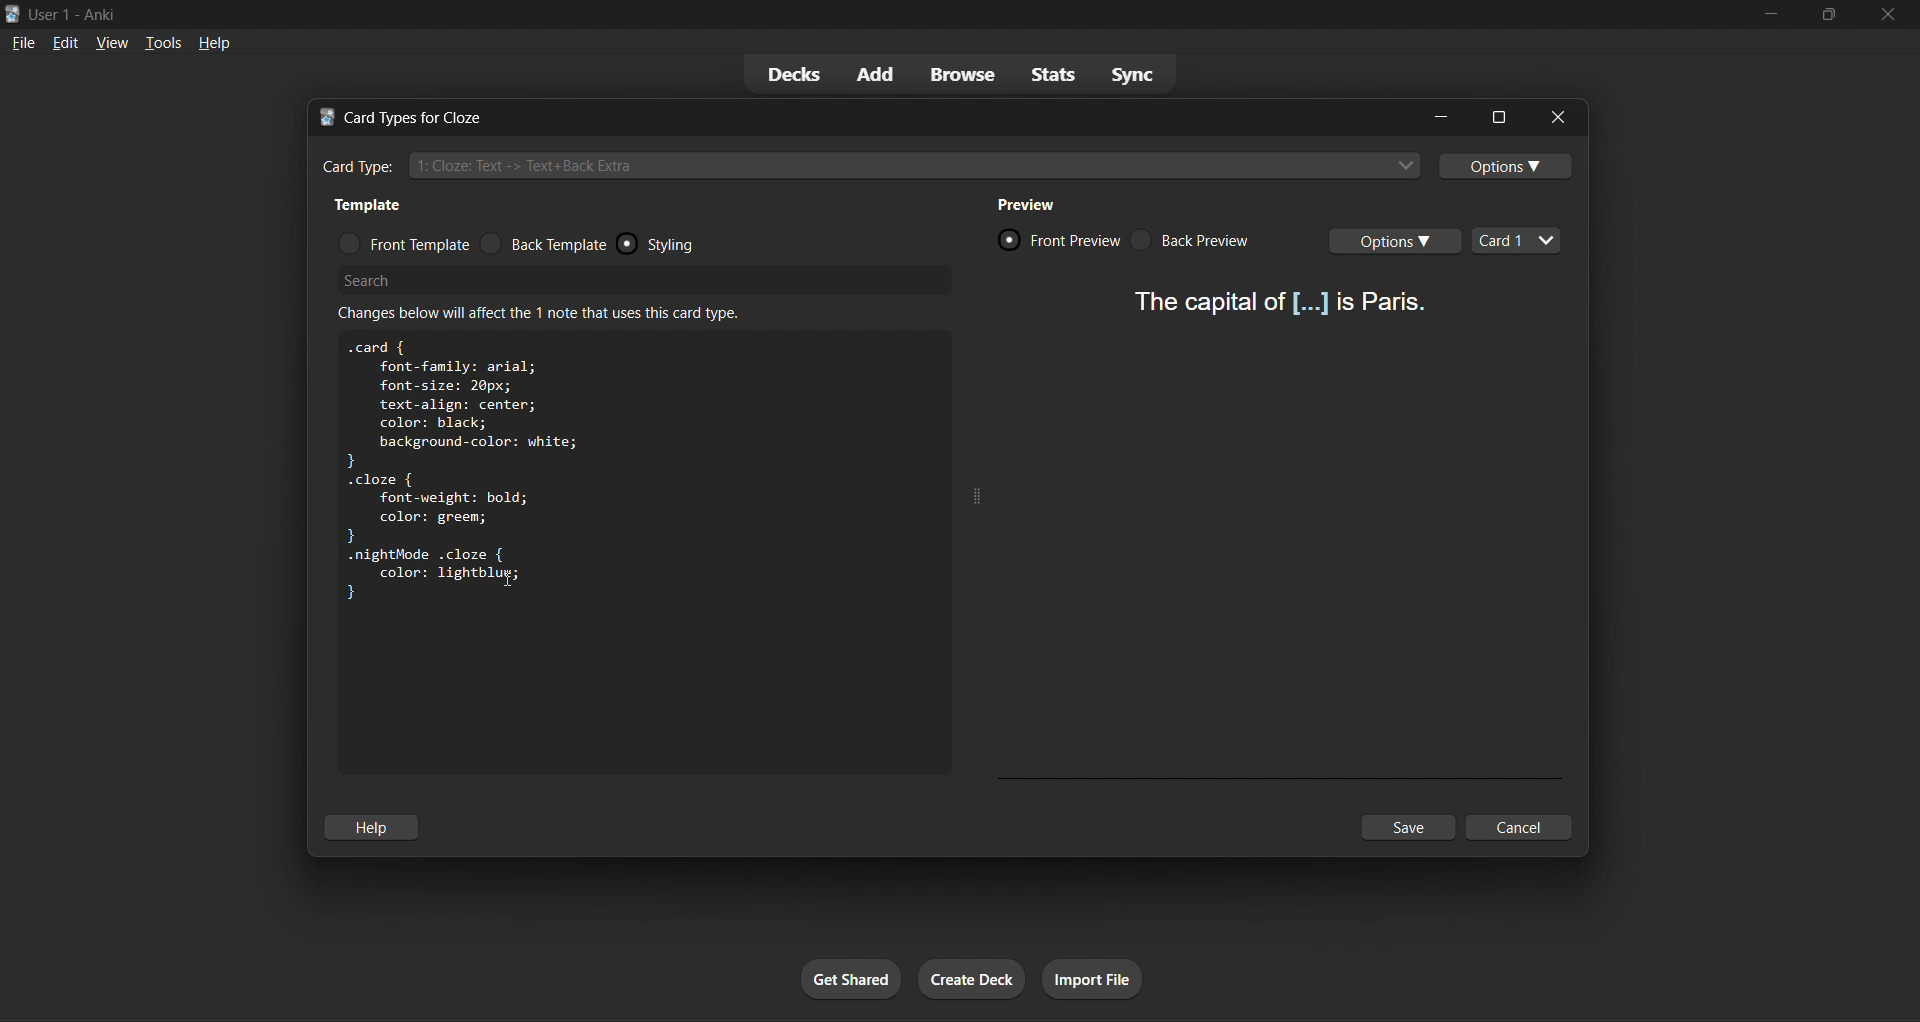  Describe the element at coordinates (1052, 76) in the screenshot. I see `stats` at that location.